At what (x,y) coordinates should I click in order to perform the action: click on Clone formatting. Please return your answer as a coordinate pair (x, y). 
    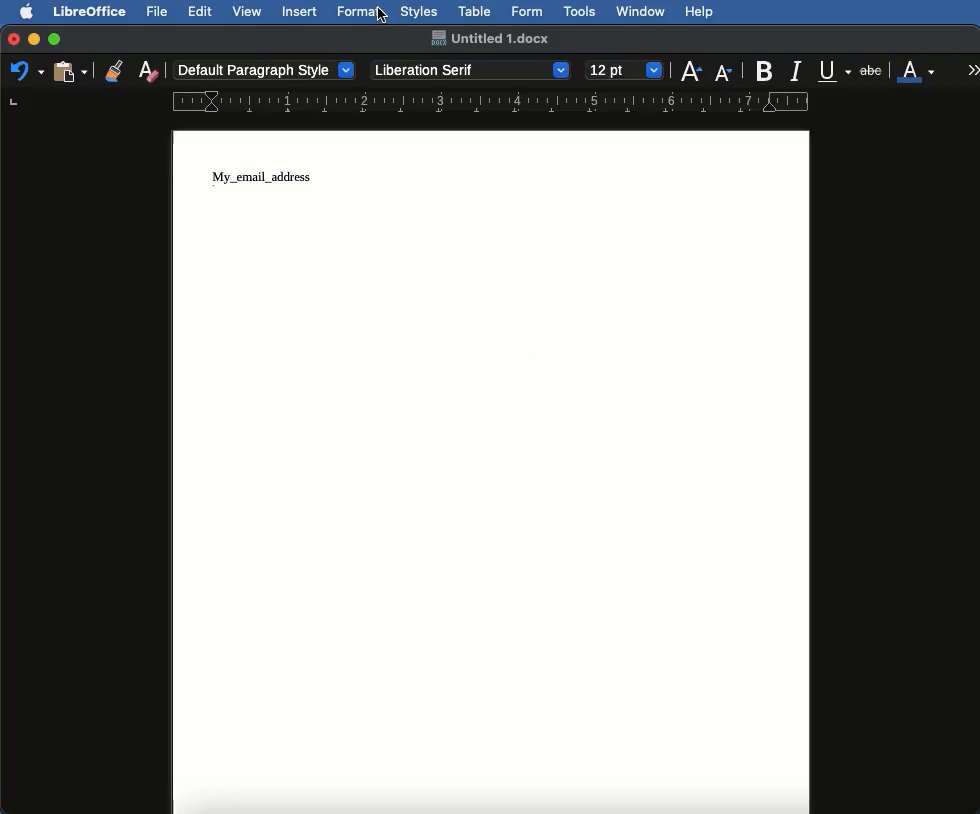
    Looking at the image, I should click on (114, 70).